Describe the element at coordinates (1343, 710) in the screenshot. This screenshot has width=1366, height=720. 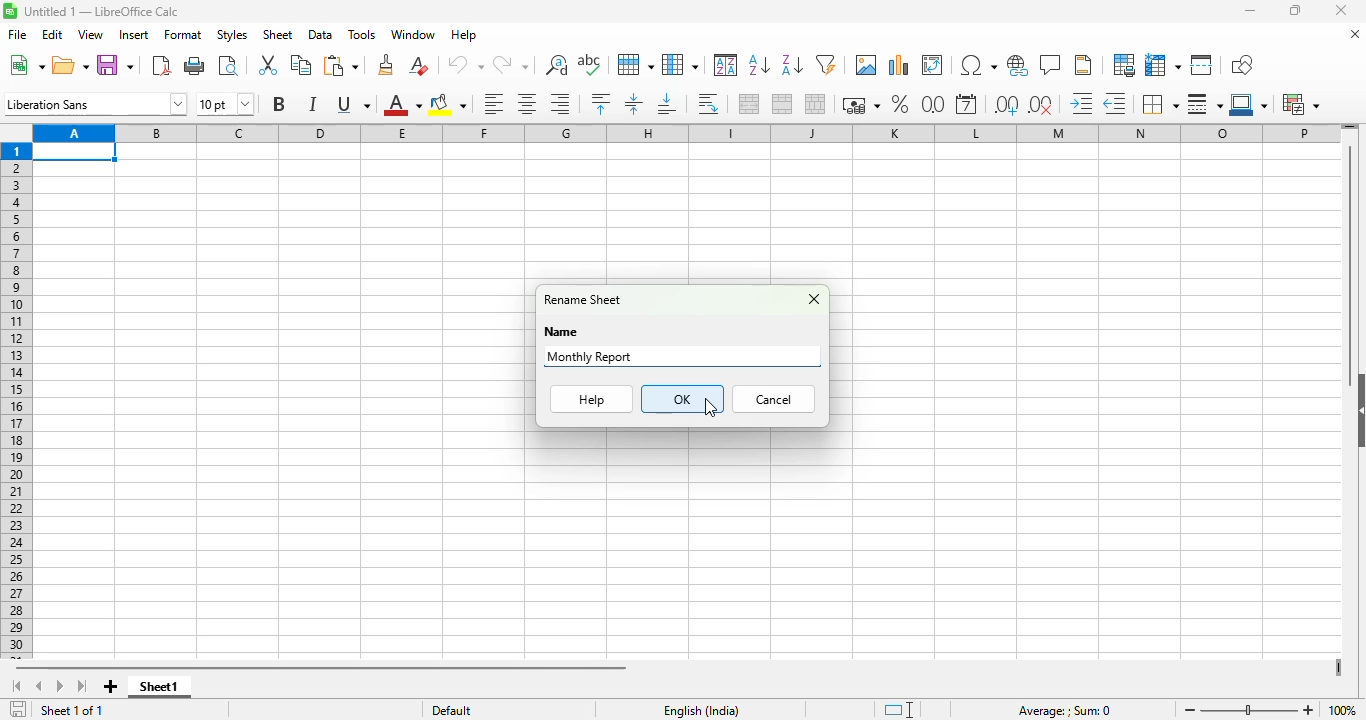
I see `100%` at that location.